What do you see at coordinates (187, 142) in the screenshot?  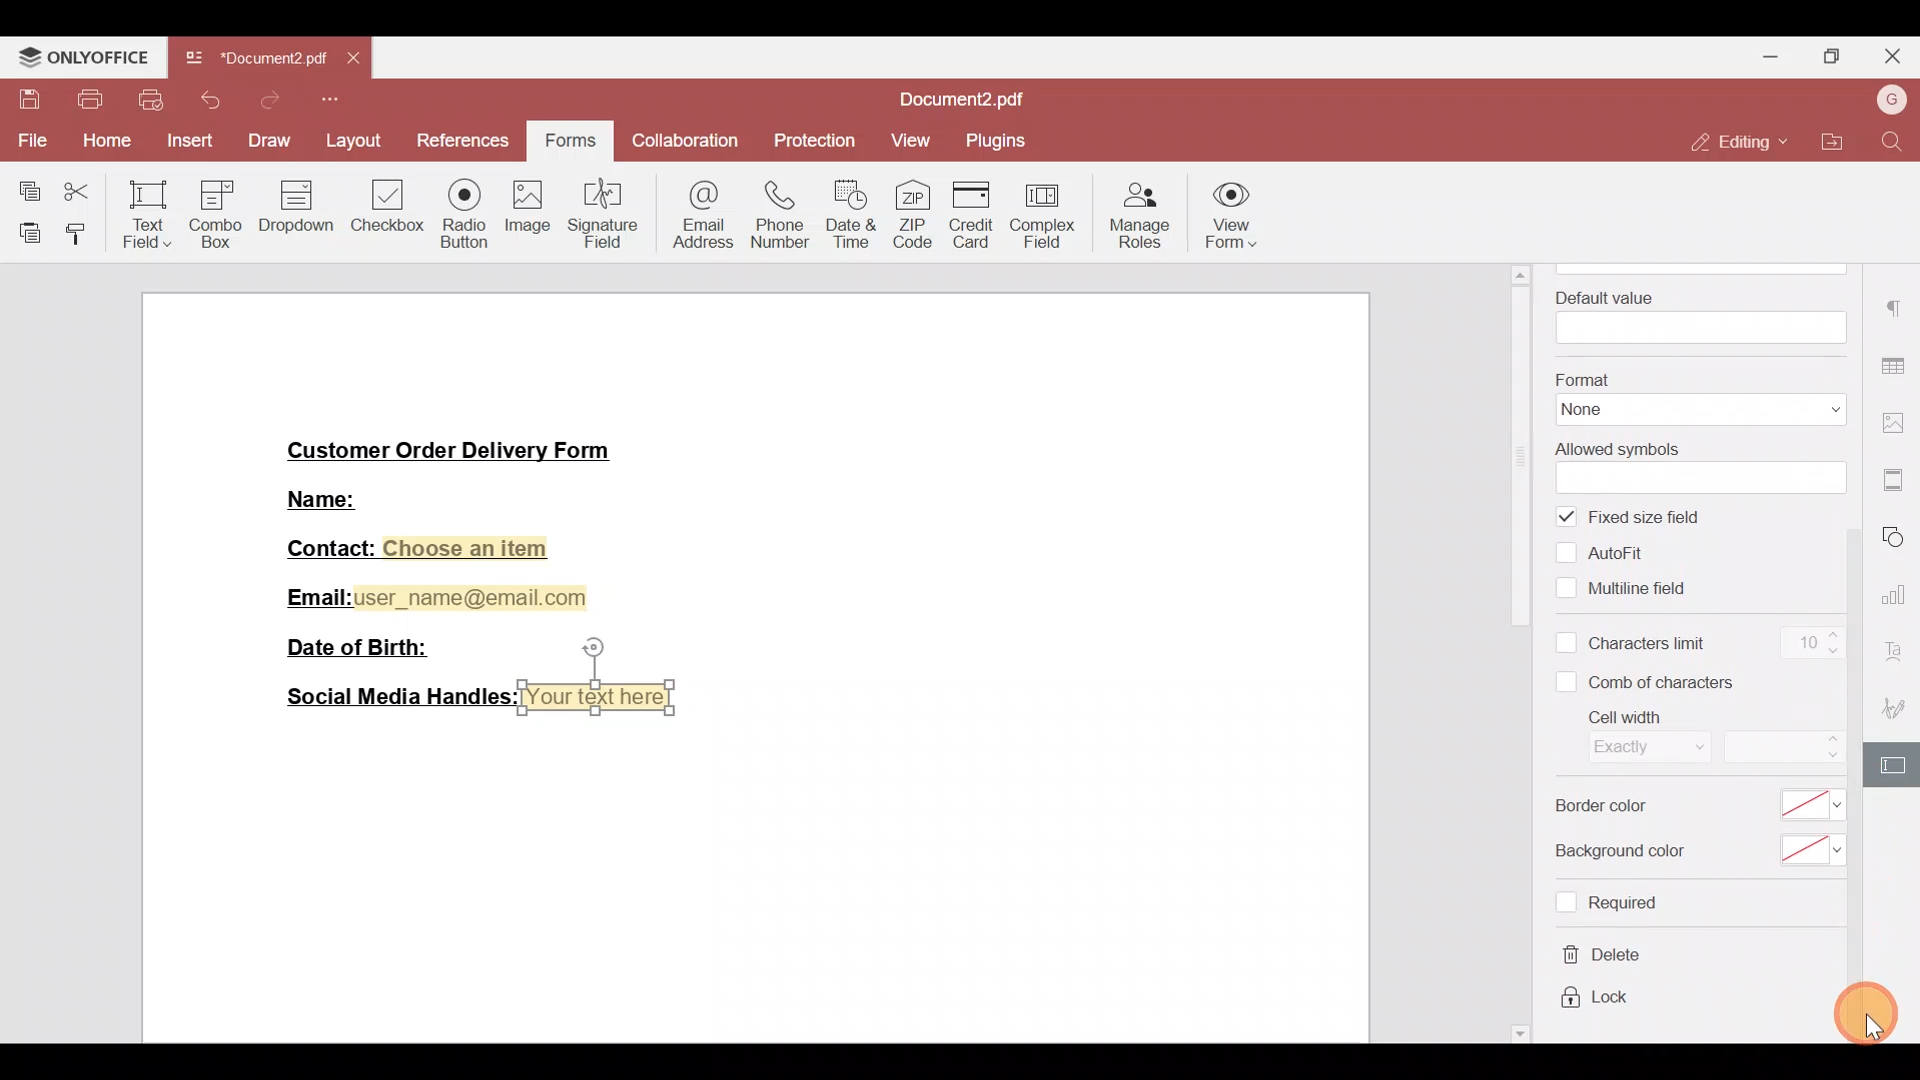 I see `Insert` at bounding box center [187, 142].